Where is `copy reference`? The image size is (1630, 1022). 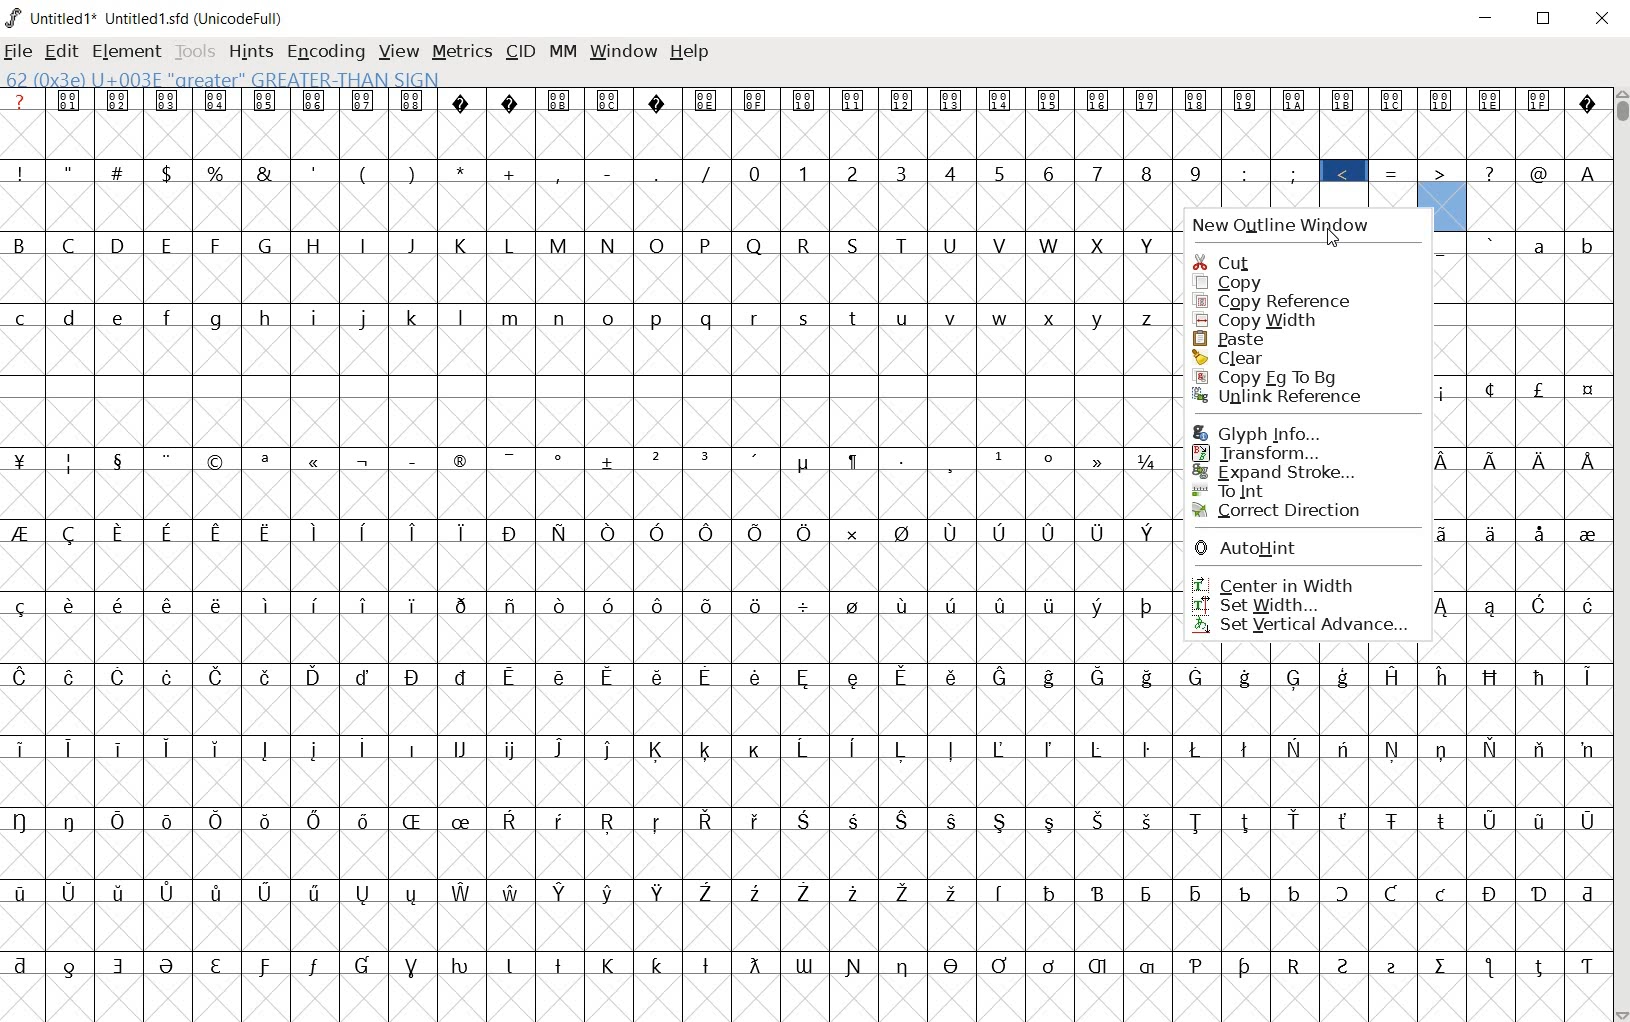
copy reference is located at coordinates (1273, 303).